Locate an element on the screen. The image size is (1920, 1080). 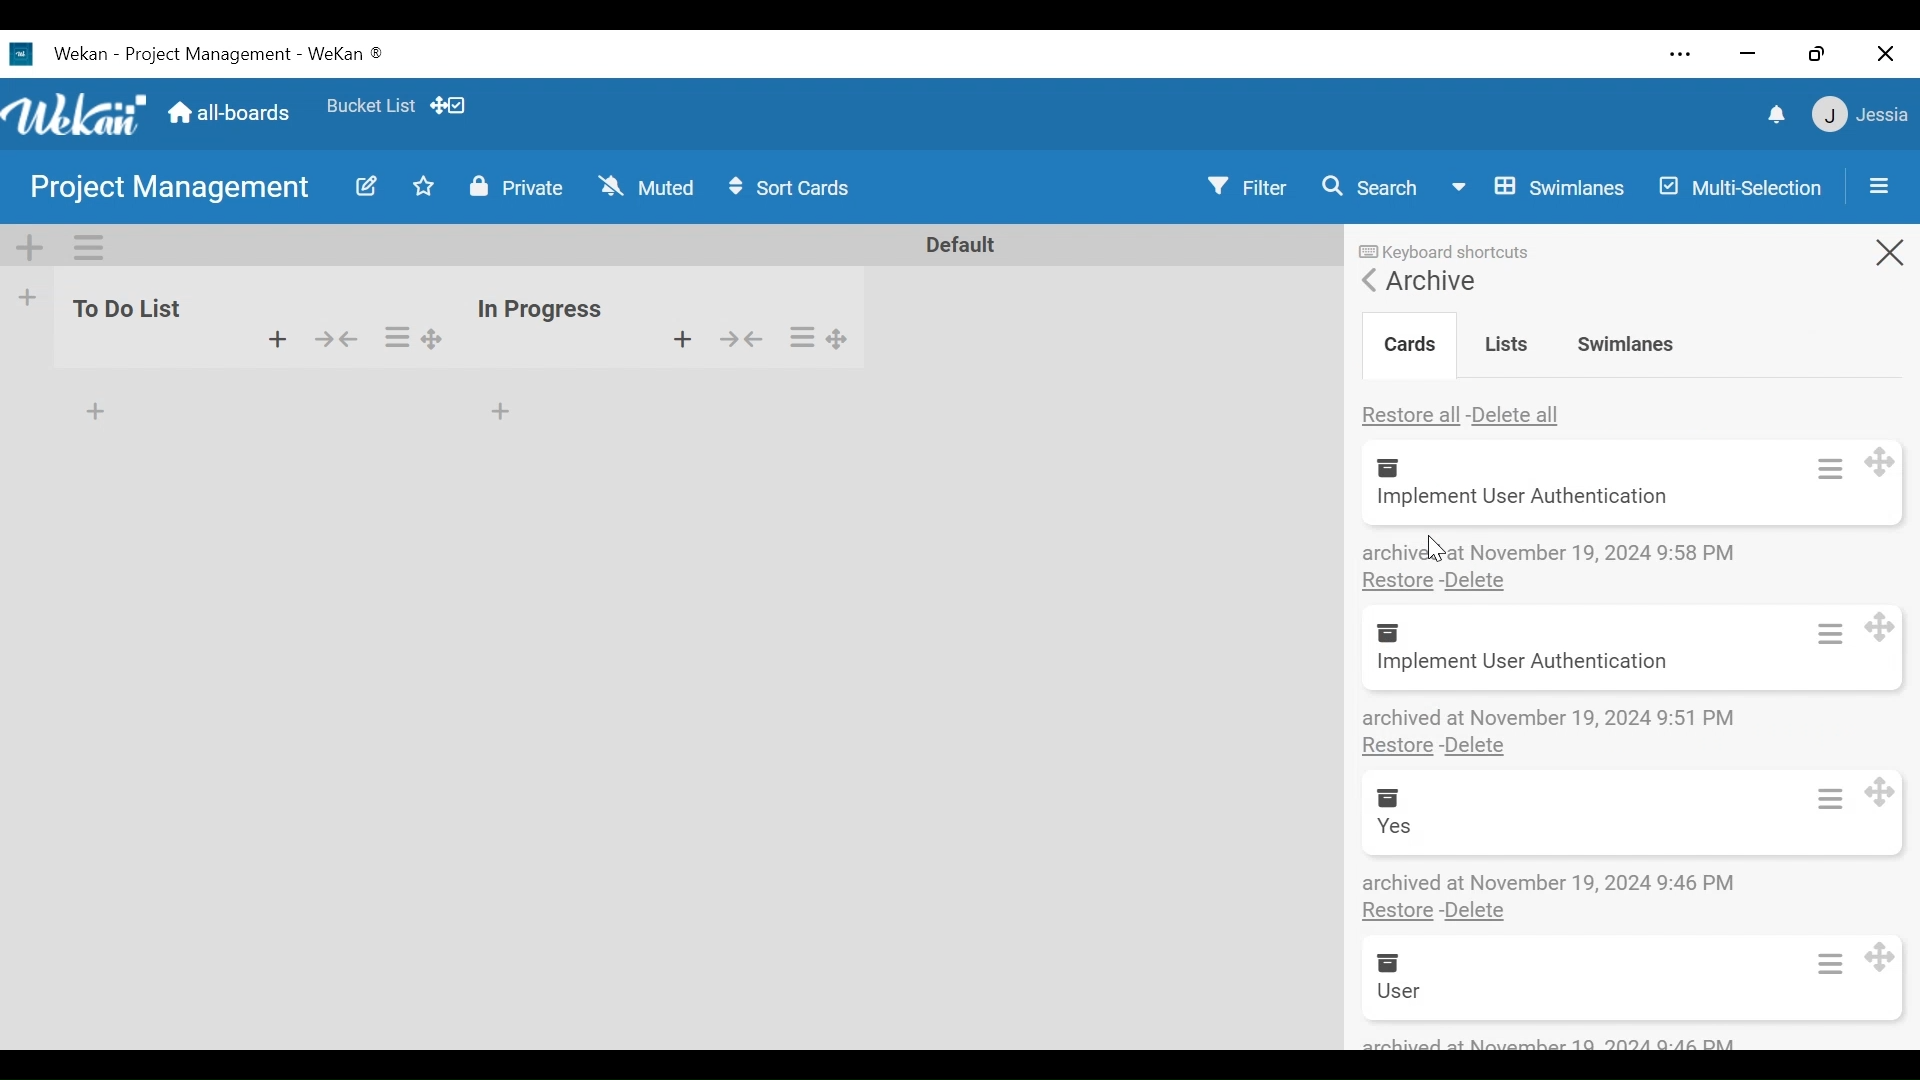
hide/show is located at coordinates (334, 337).